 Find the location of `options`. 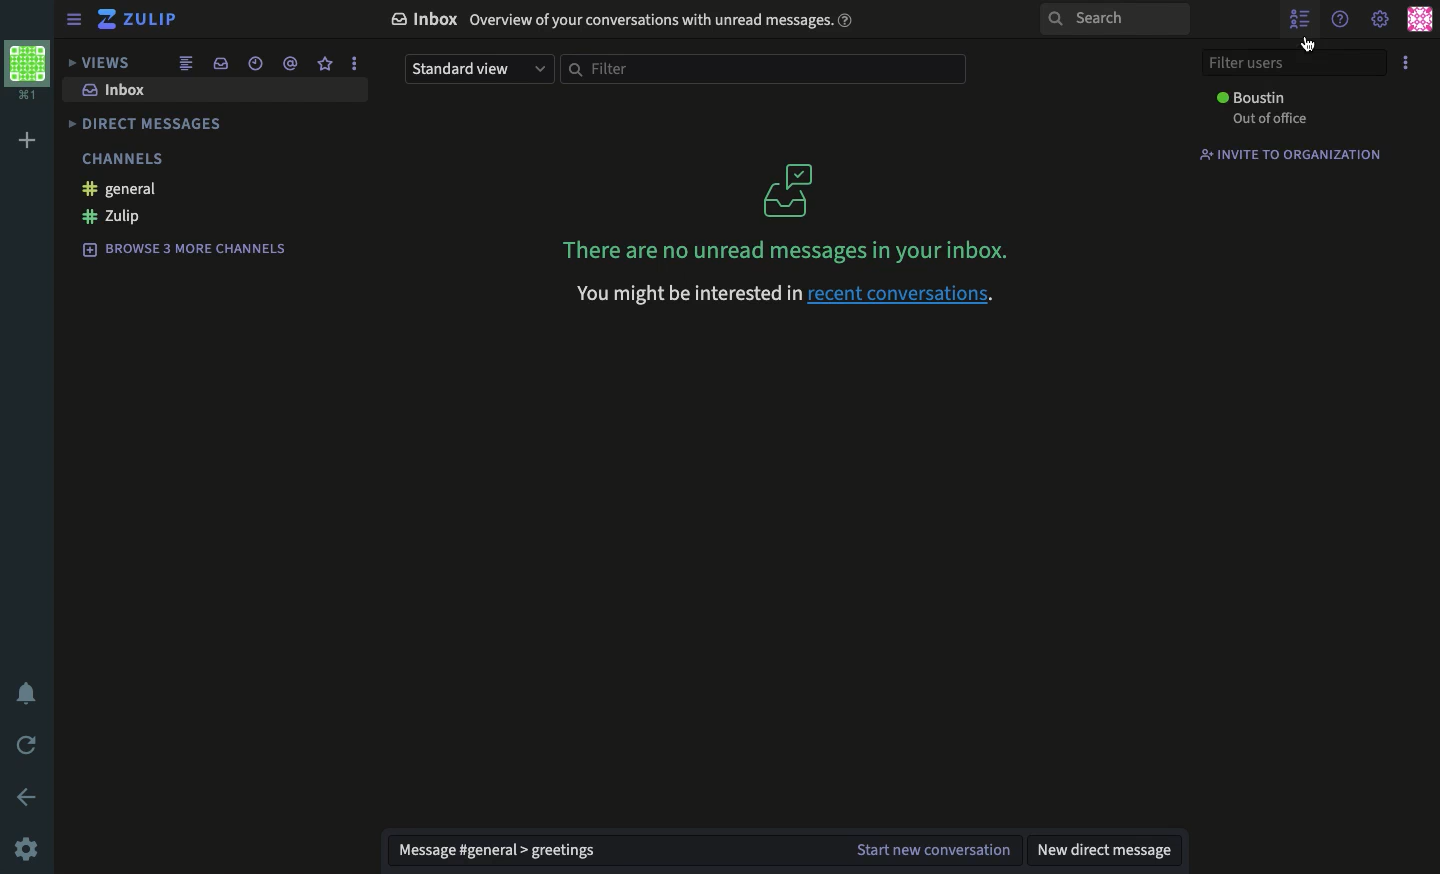

options is located at coordinates (1408, 62).